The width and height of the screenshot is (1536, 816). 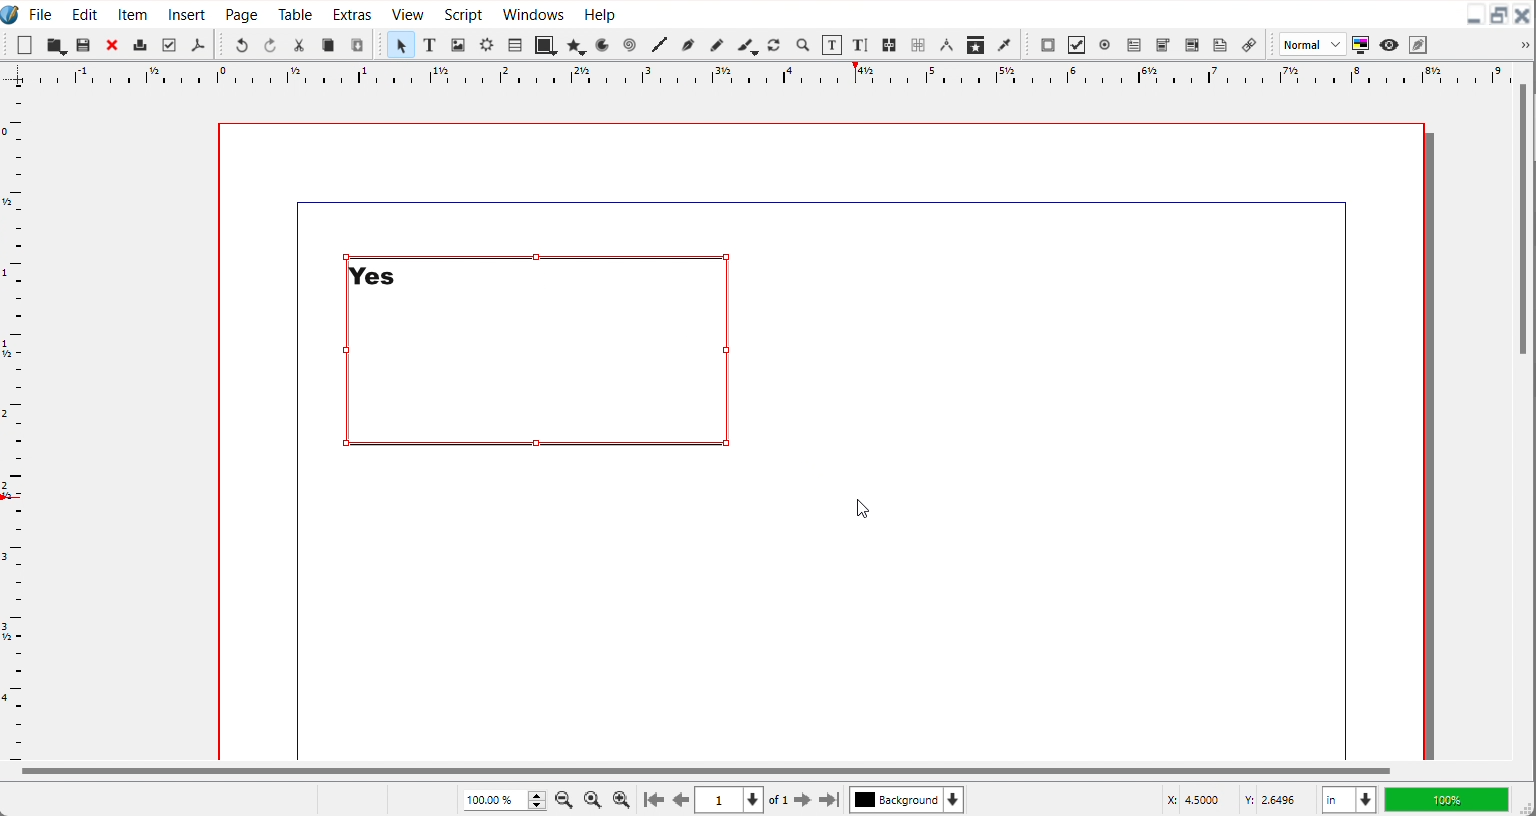 I want to click on 100%, so click(x=1446, y=799).